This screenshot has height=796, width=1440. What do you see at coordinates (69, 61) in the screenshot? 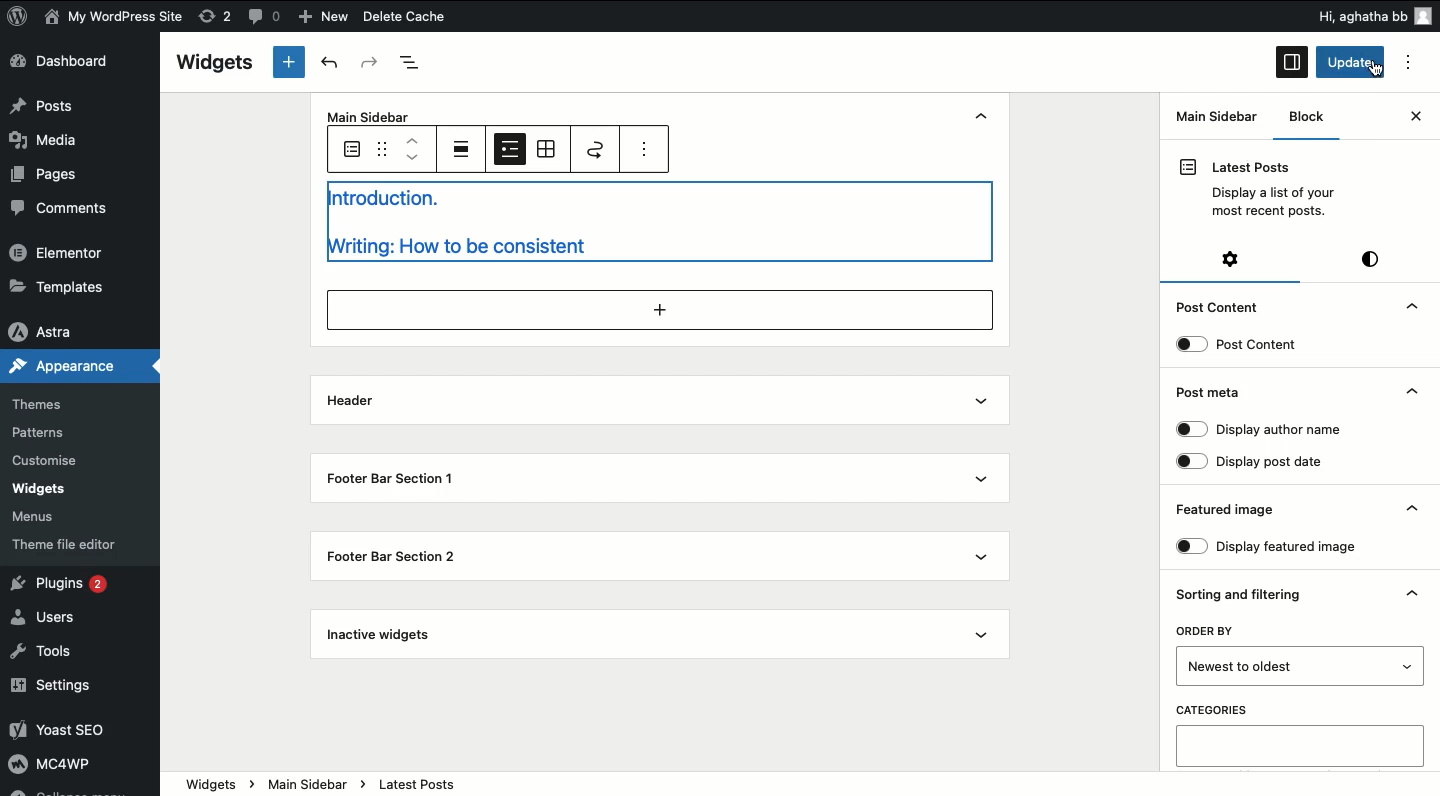
I see `Dashboard` at bounding box center [69, 61].